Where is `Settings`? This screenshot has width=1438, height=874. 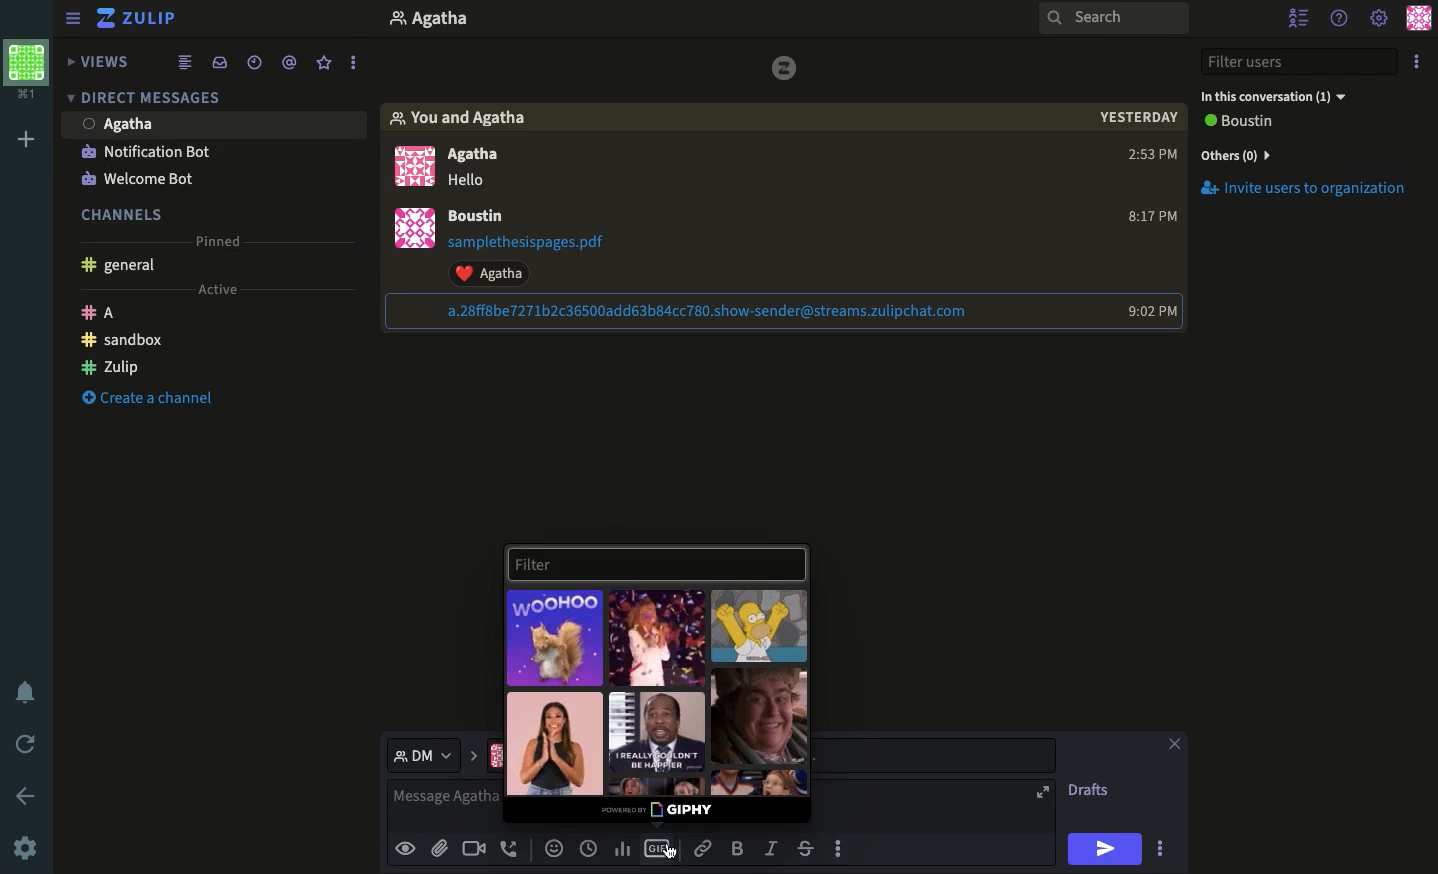 Settings is located at coordinates (1380, 20).